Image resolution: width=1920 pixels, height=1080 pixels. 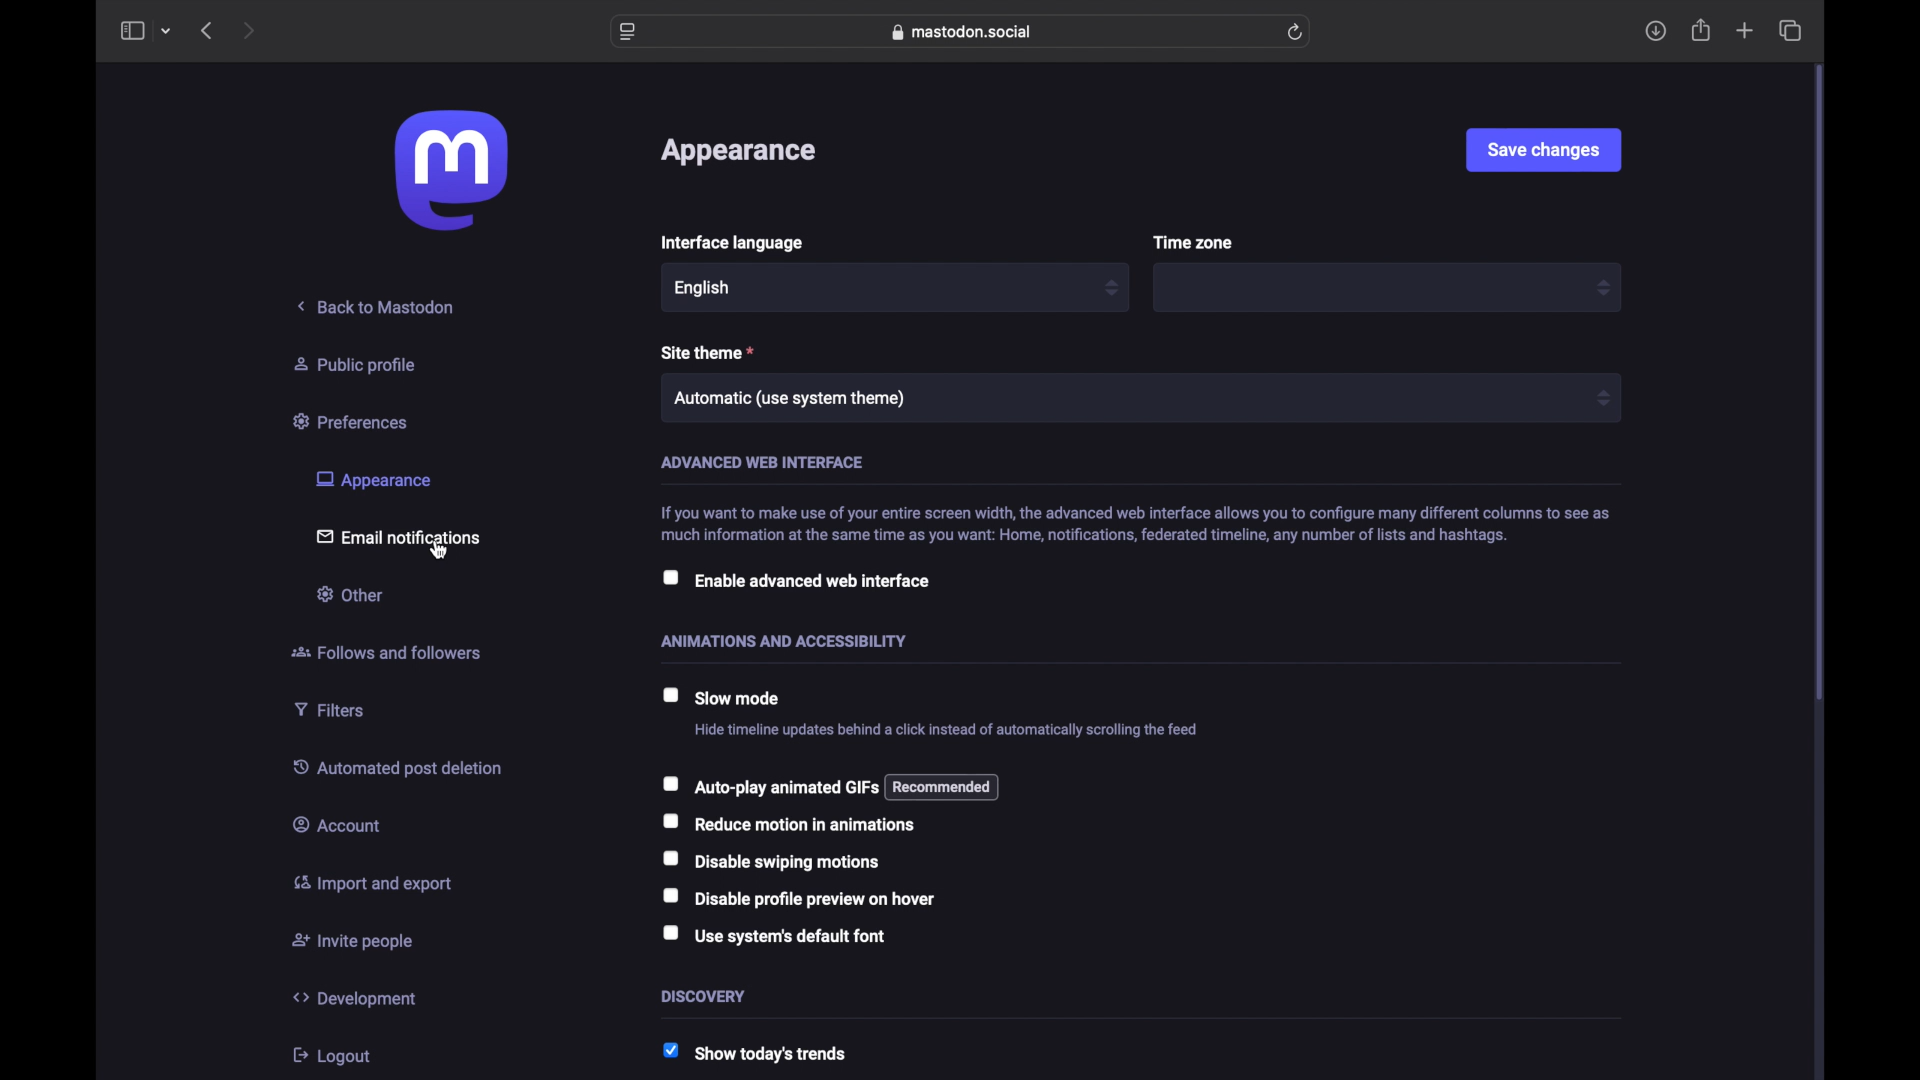 What do you see at coordinates (1543, 149) in the screenshot?
I see `save changes` at bounding box center [1543, 149].